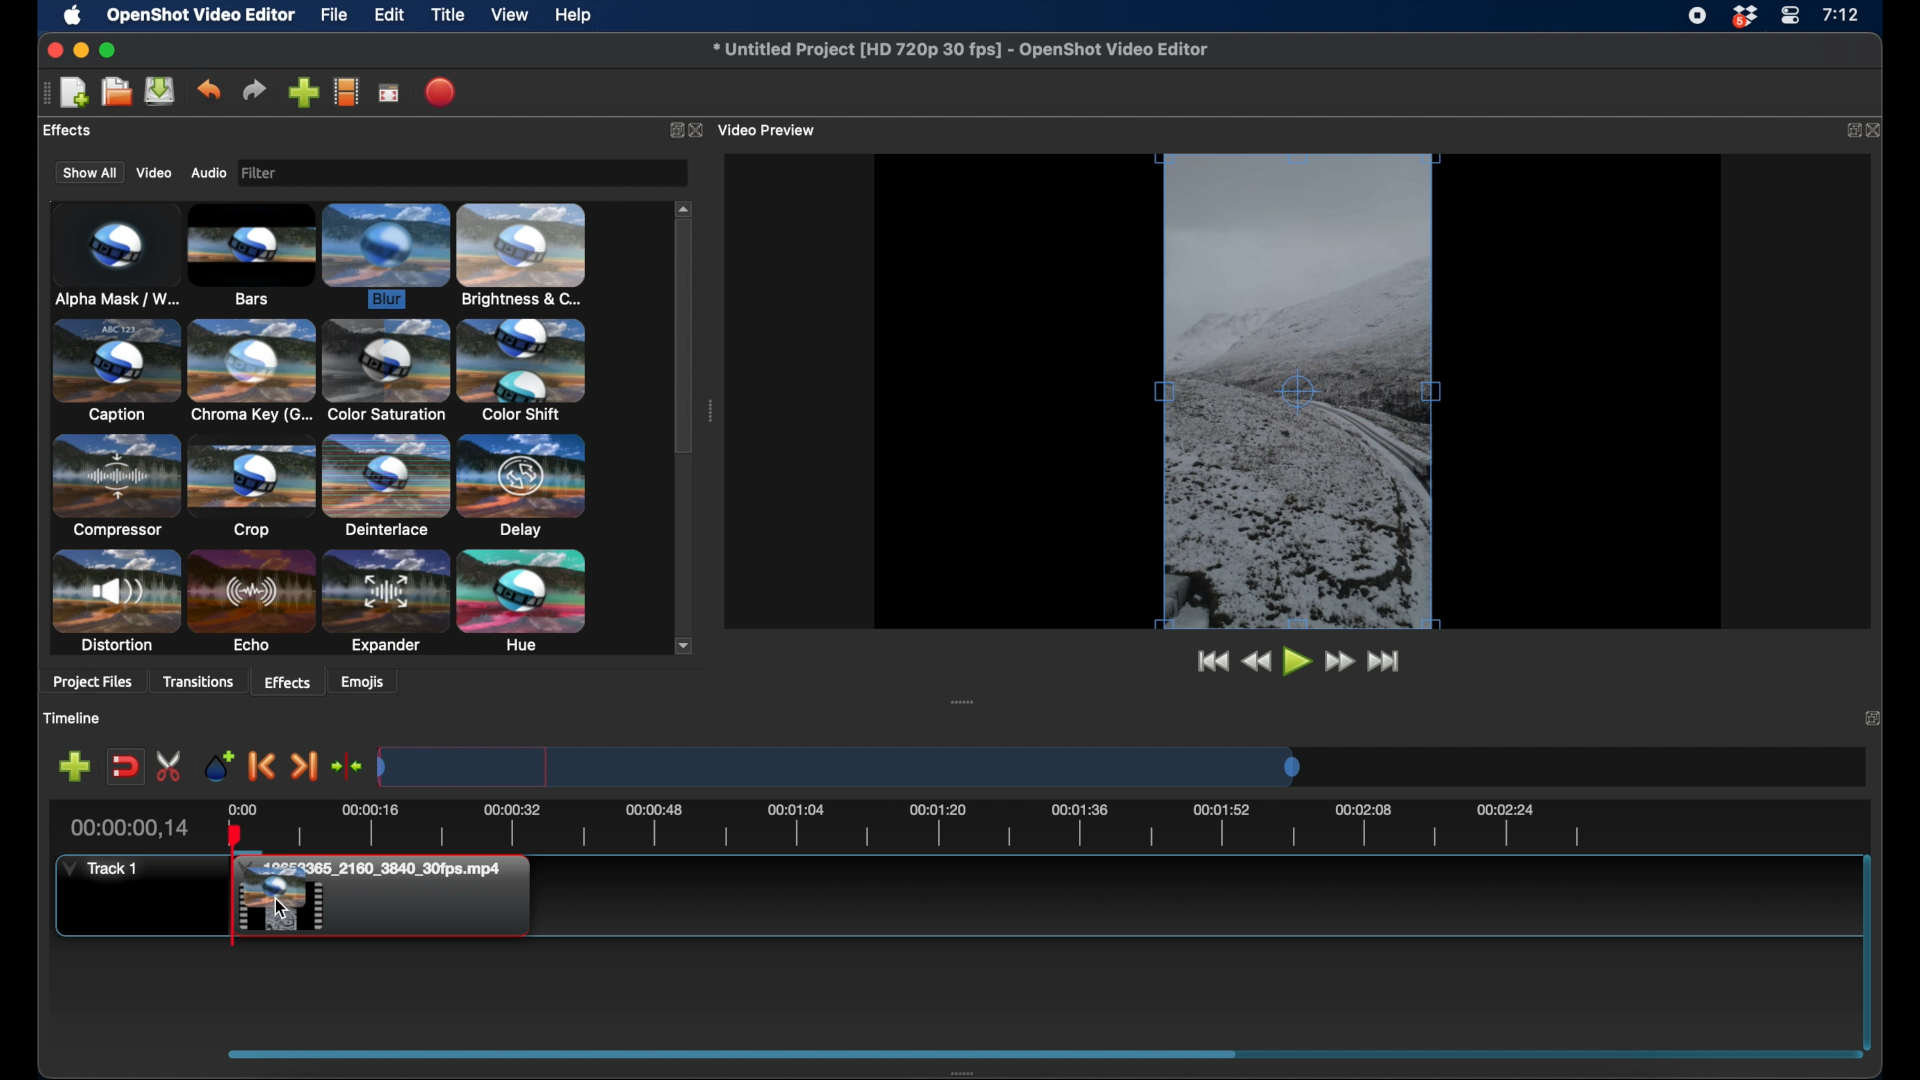 This screenshot has height=1080, width=1920. I want to click on effects, so click(288, 681).